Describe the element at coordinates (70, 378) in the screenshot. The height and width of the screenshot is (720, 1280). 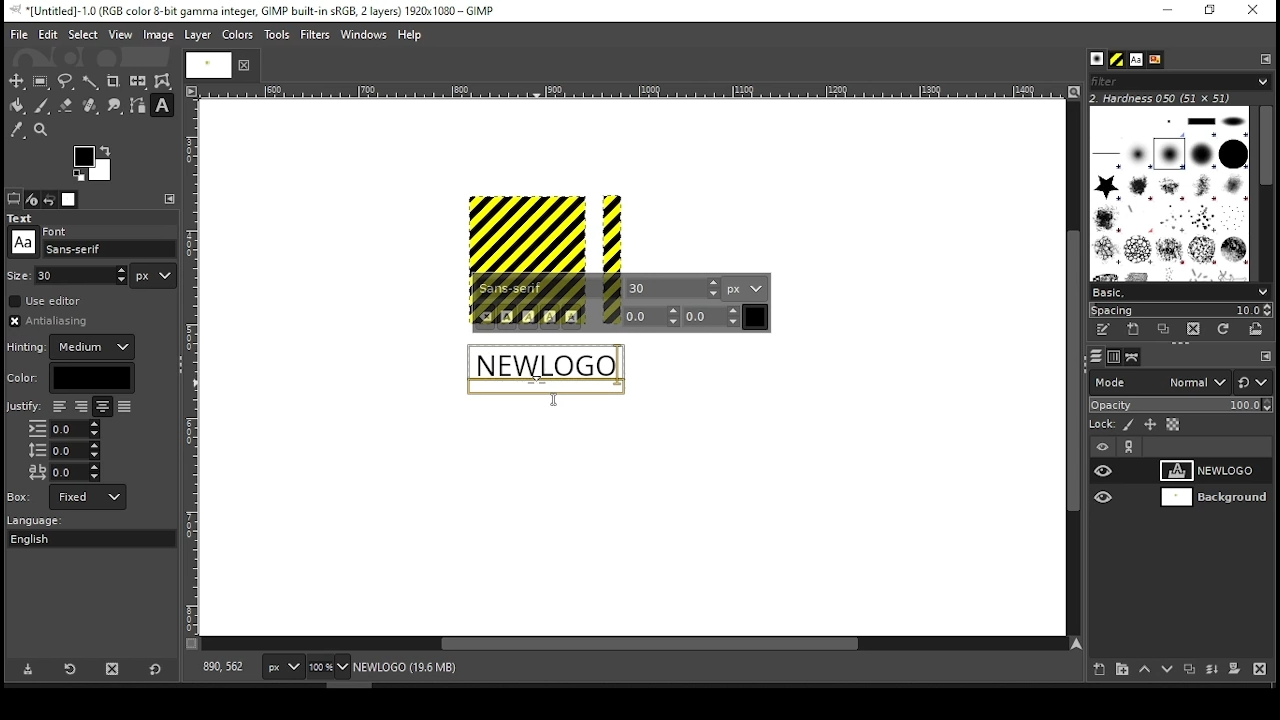
I see `color` at that location.